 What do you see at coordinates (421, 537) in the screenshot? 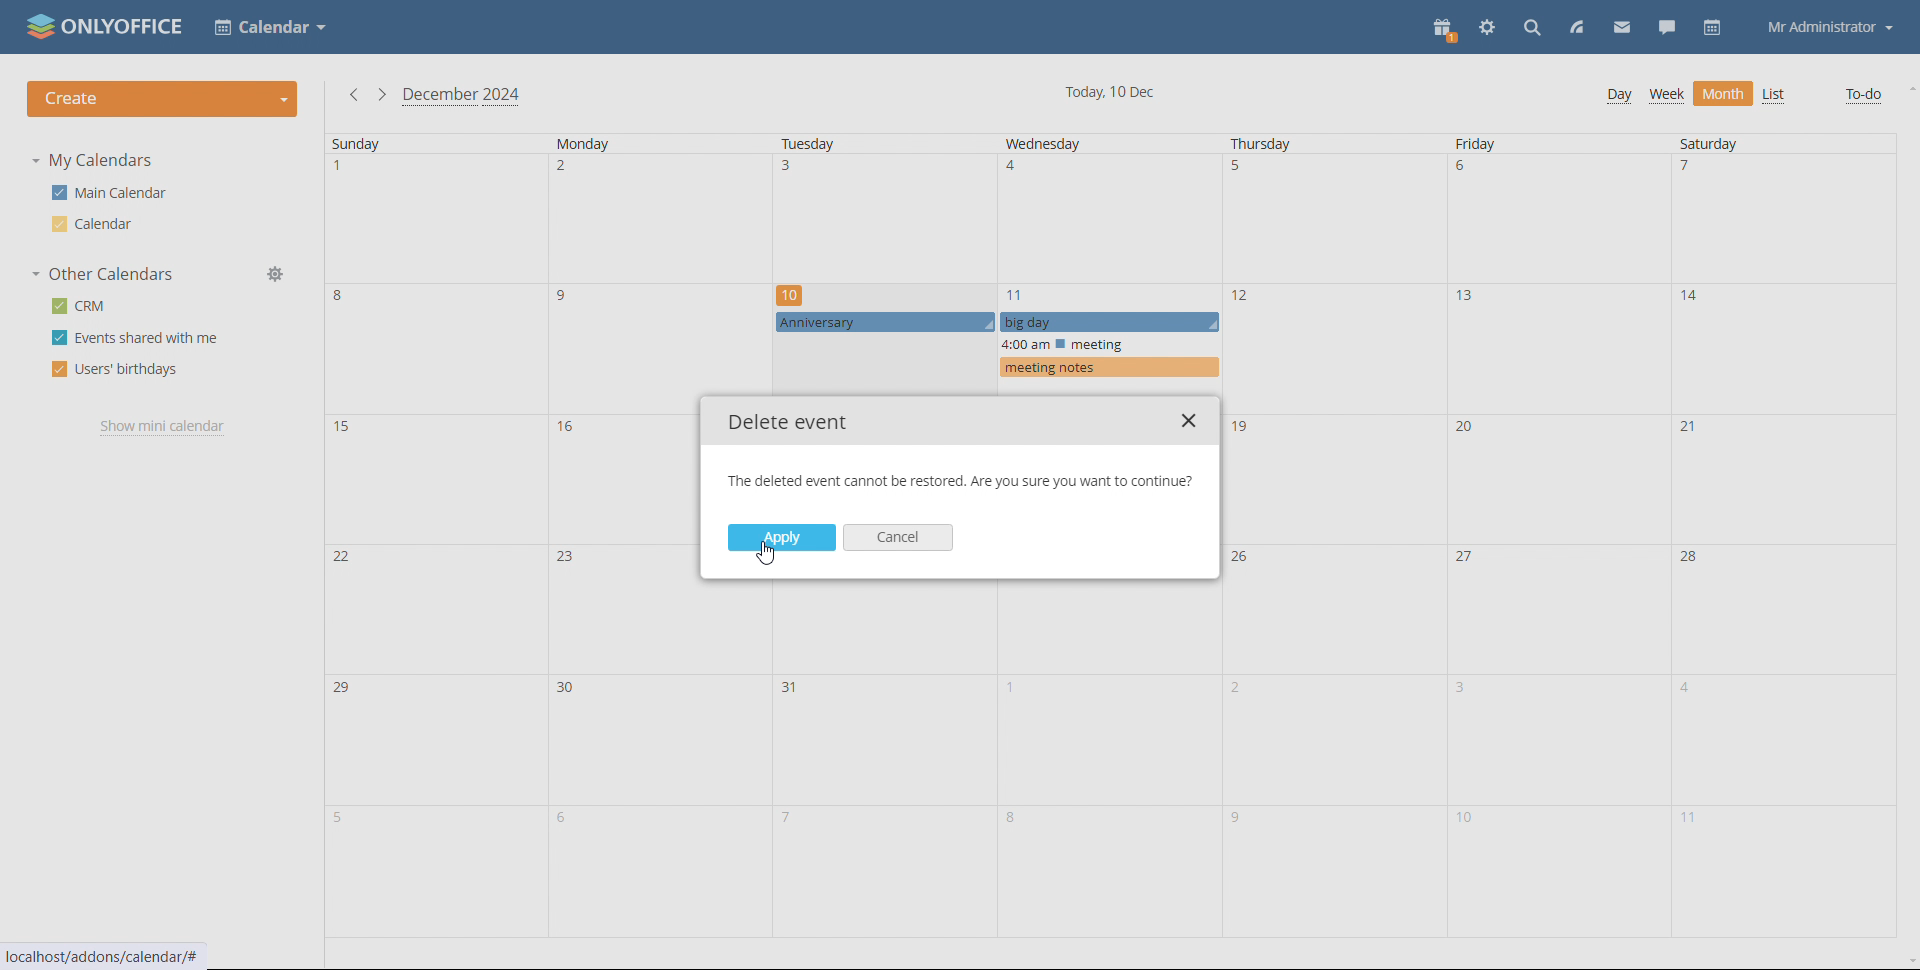
I see `sunday` at bounding box center [421, 537].